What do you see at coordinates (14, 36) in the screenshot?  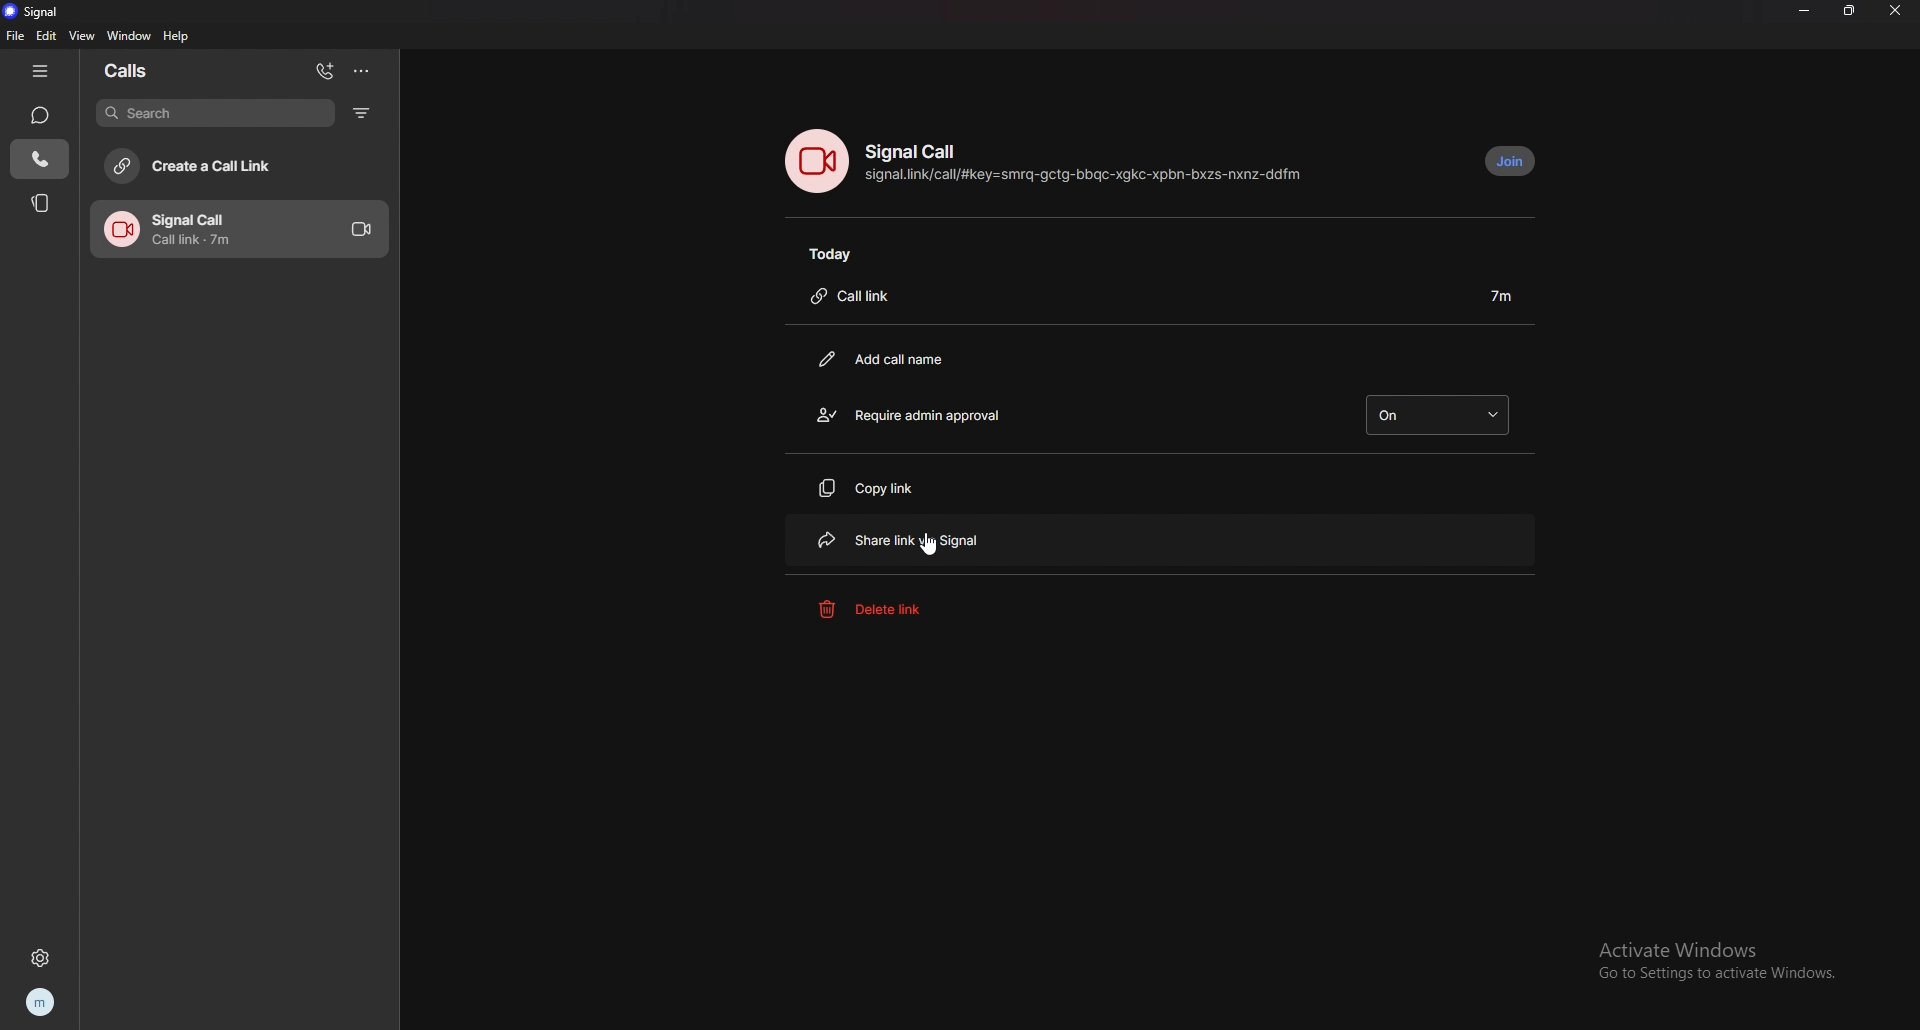 I see `file` at bounding box center [14, 36].